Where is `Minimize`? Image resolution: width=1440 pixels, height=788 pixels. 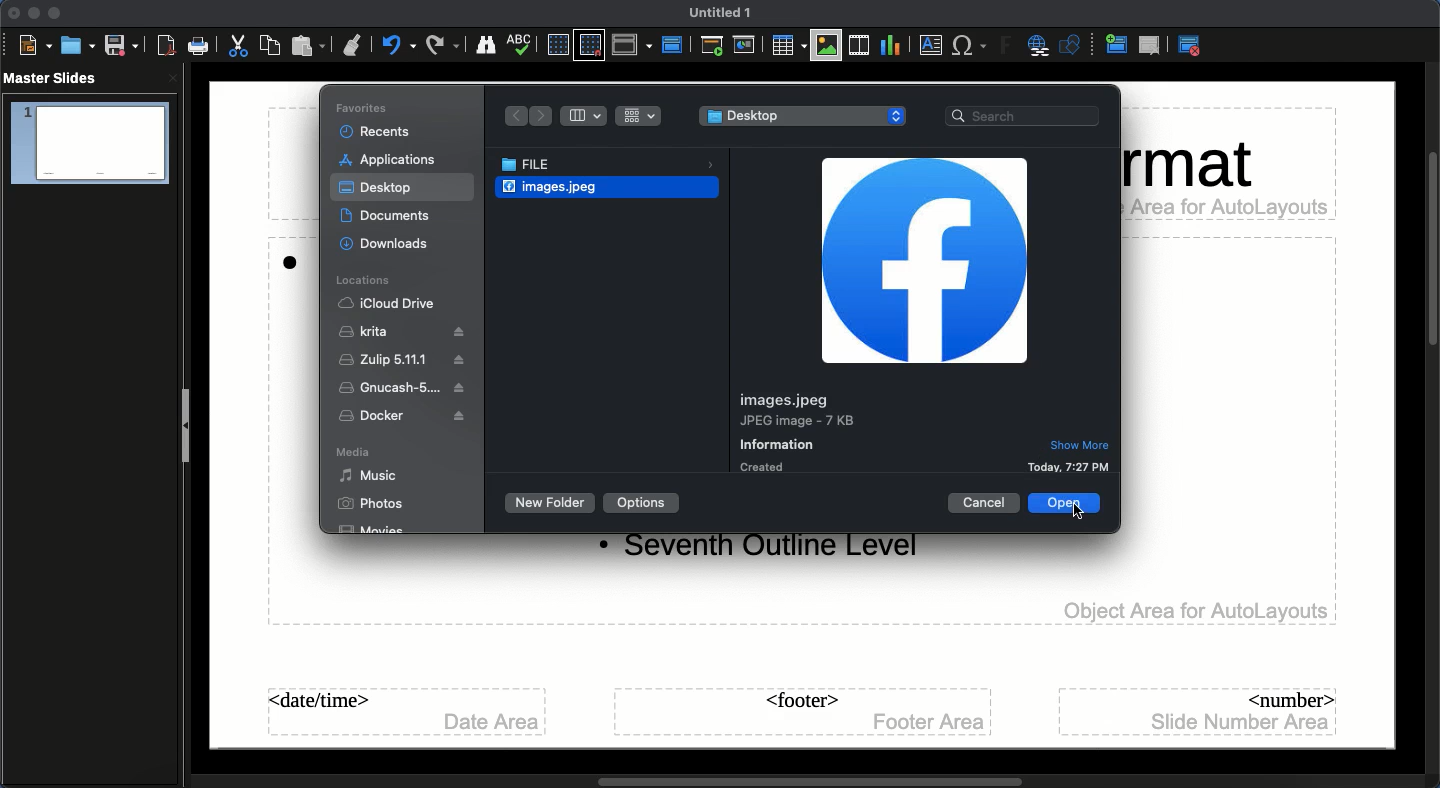
Minimize is located at coordinates (33, 13).